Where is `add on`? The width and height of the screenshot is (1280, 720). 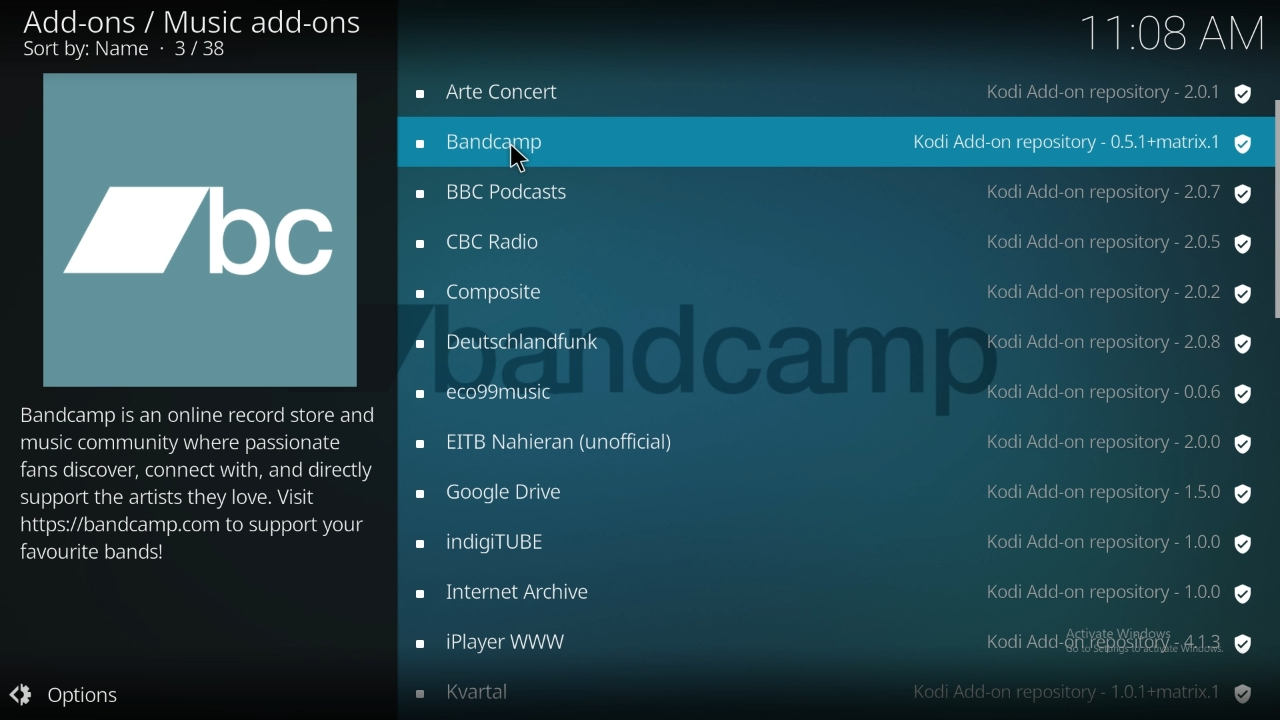 add on is located at coordinates (833, 195).